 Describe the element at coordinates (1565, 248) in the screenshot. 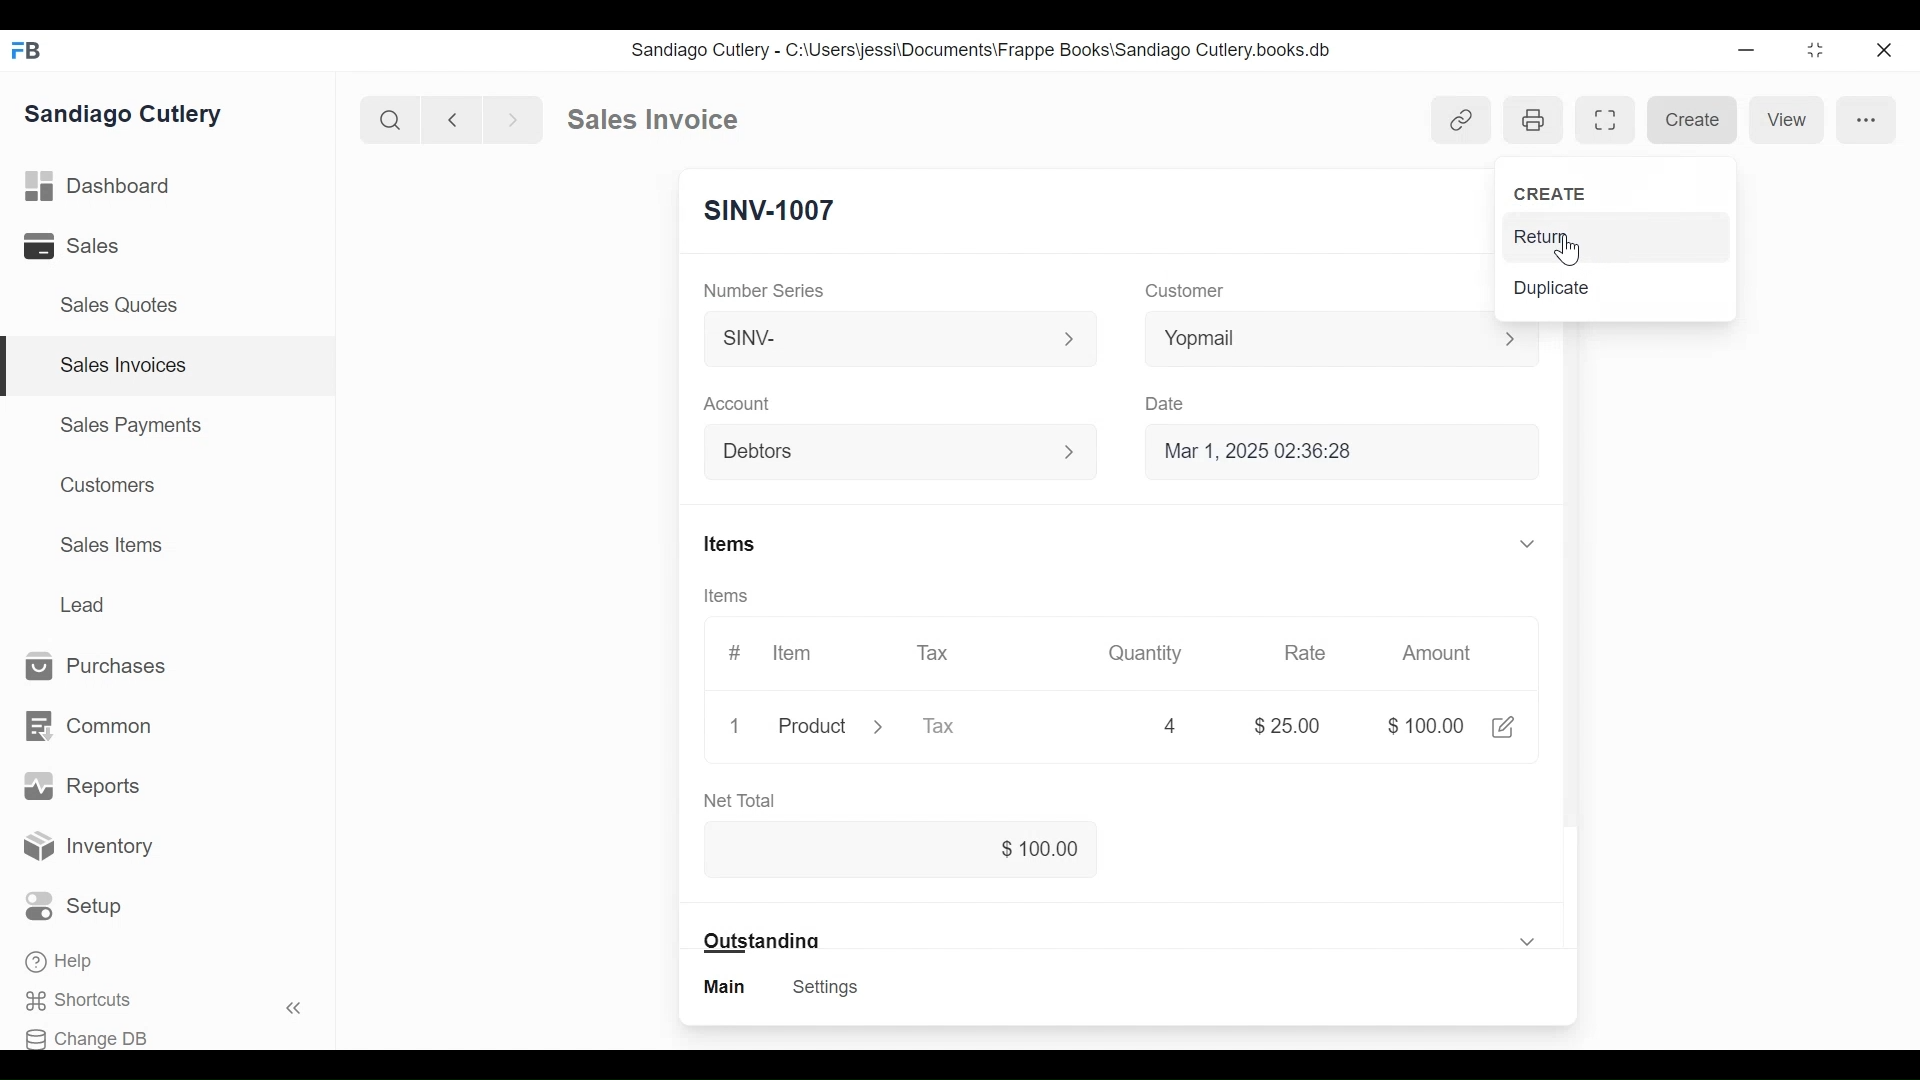

I see `Cursor` at that location.